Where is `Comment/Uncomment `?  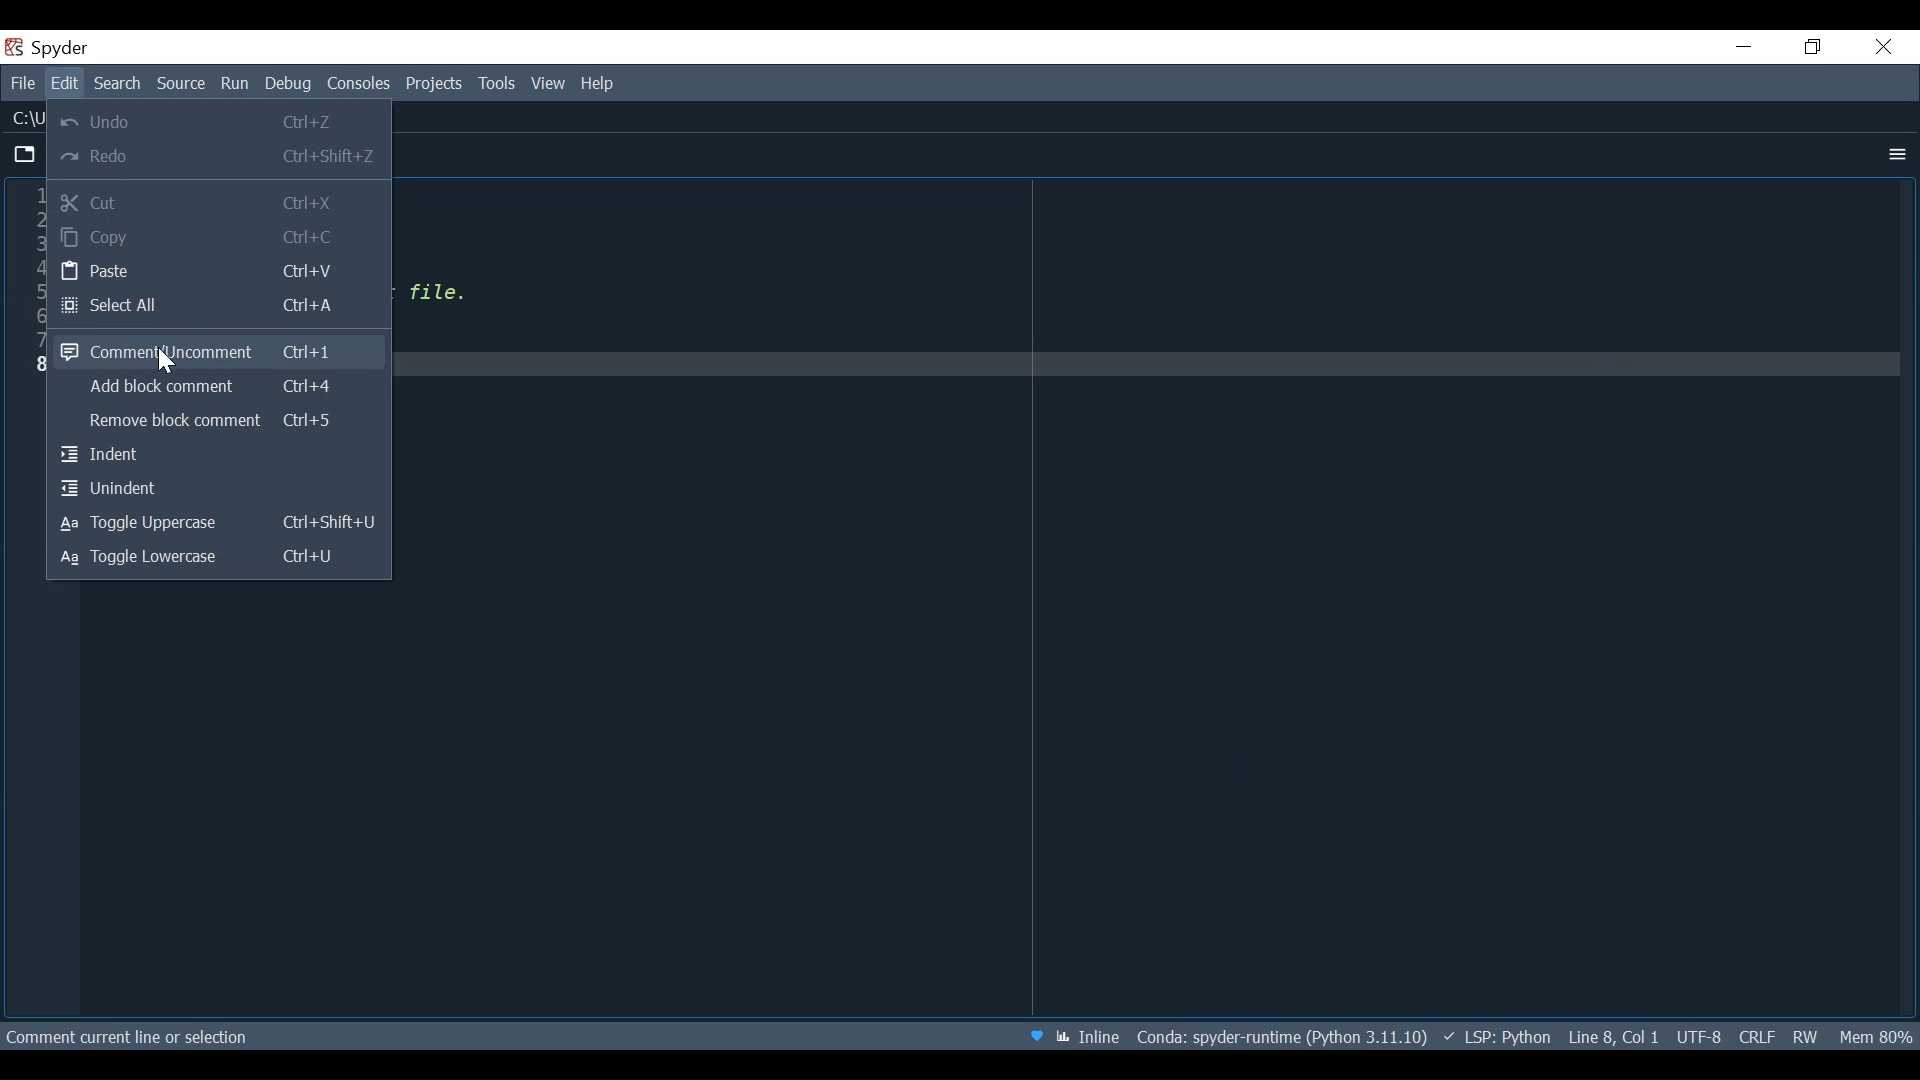 Comment/Uncomment  is located at coordinates (214, 350).